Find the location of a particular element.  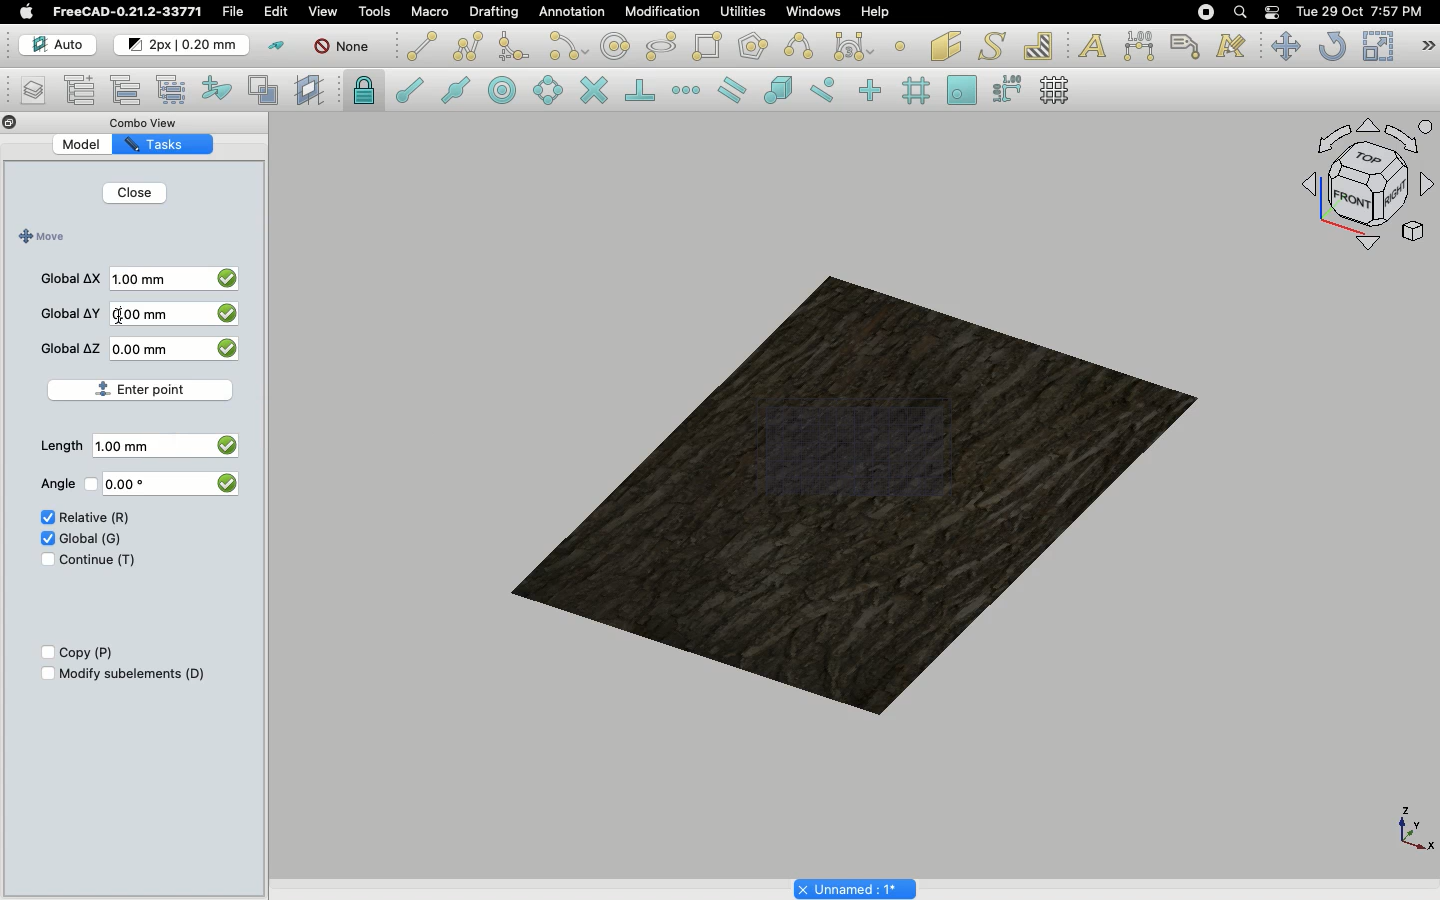

Snap ortho is located at coordinates (873, 92).